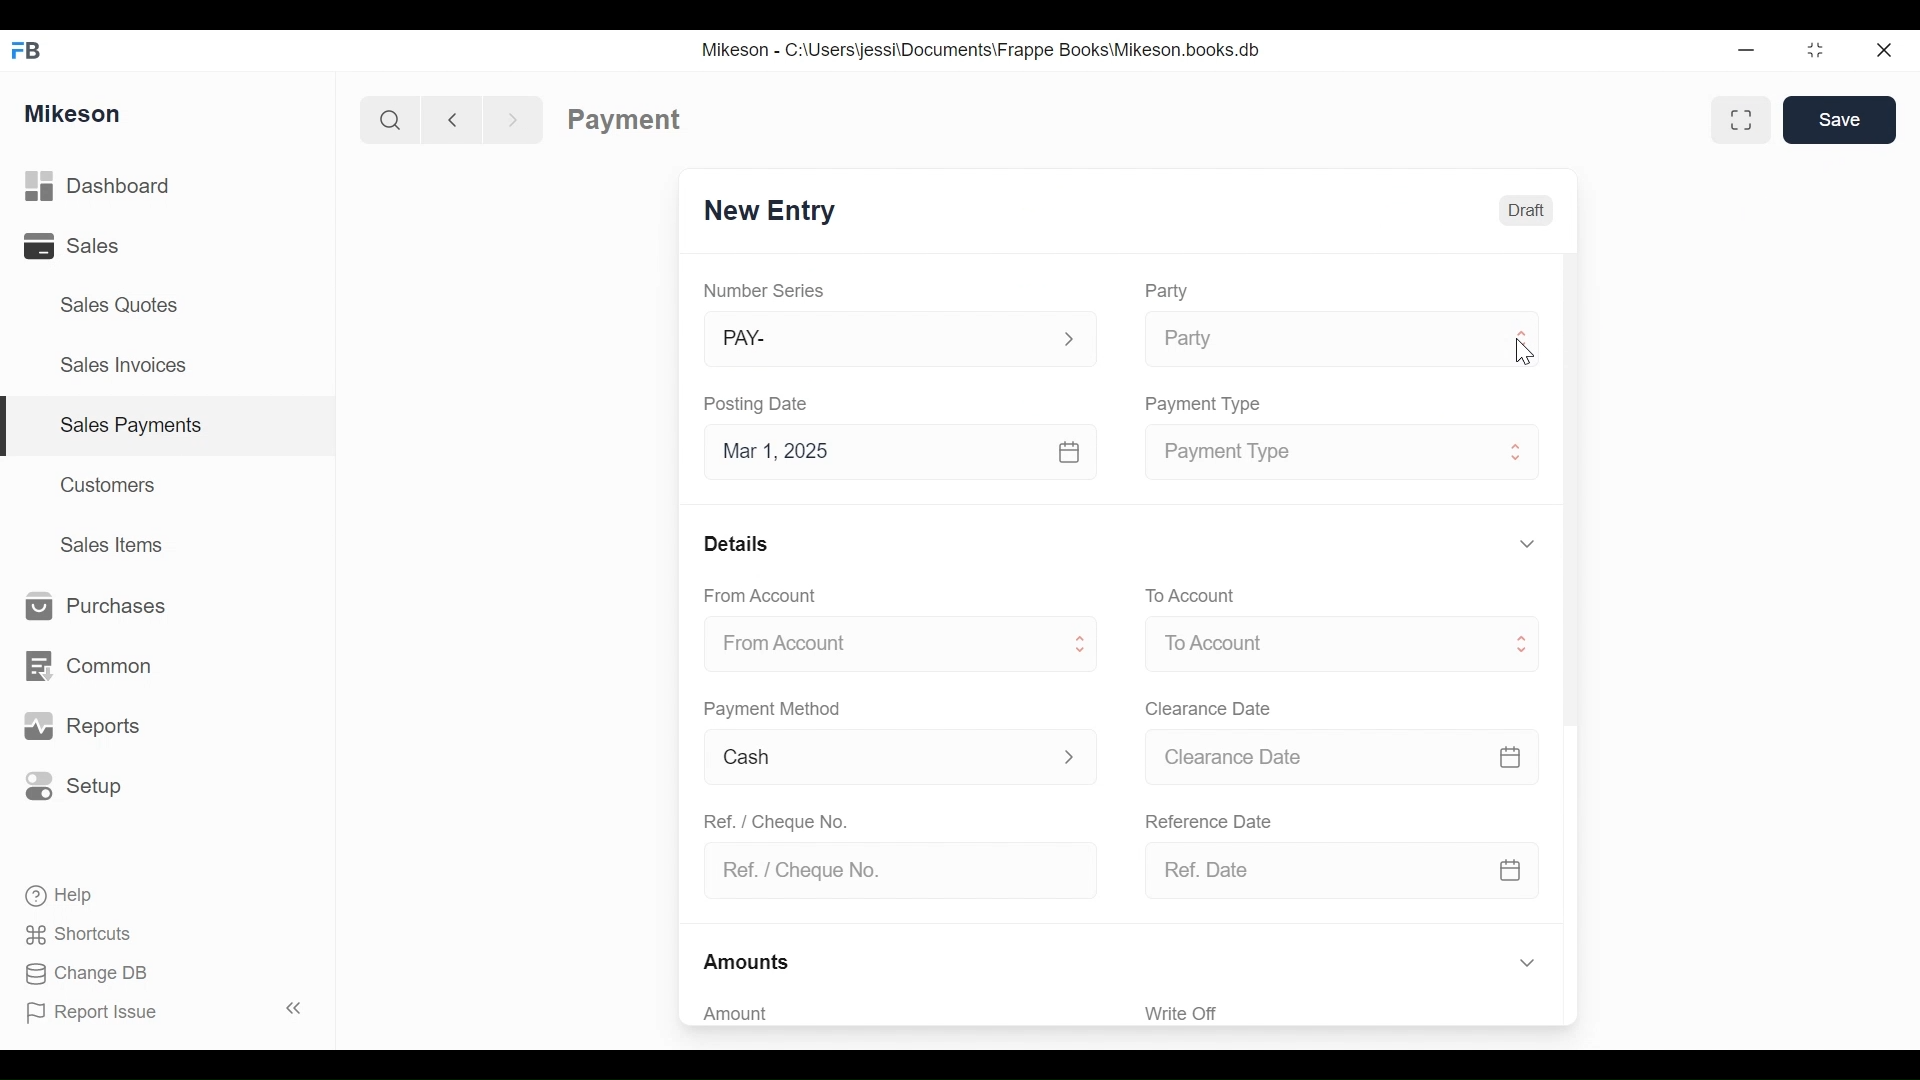 The height and width of the screenshot is (1080, 1920). What do you see at coordinates (1220, 820) in the screenshot?
I see `Reference date` at bounding box center [1220, 820].